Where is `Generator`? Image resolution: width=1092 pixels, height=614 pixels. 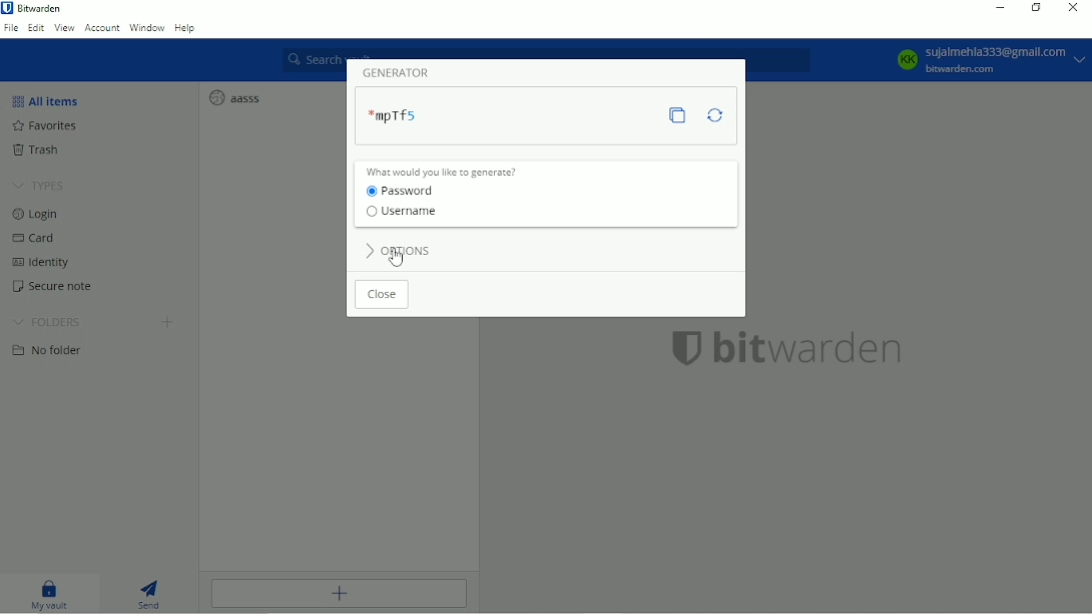 Generator is located at coordinates (398, 72).